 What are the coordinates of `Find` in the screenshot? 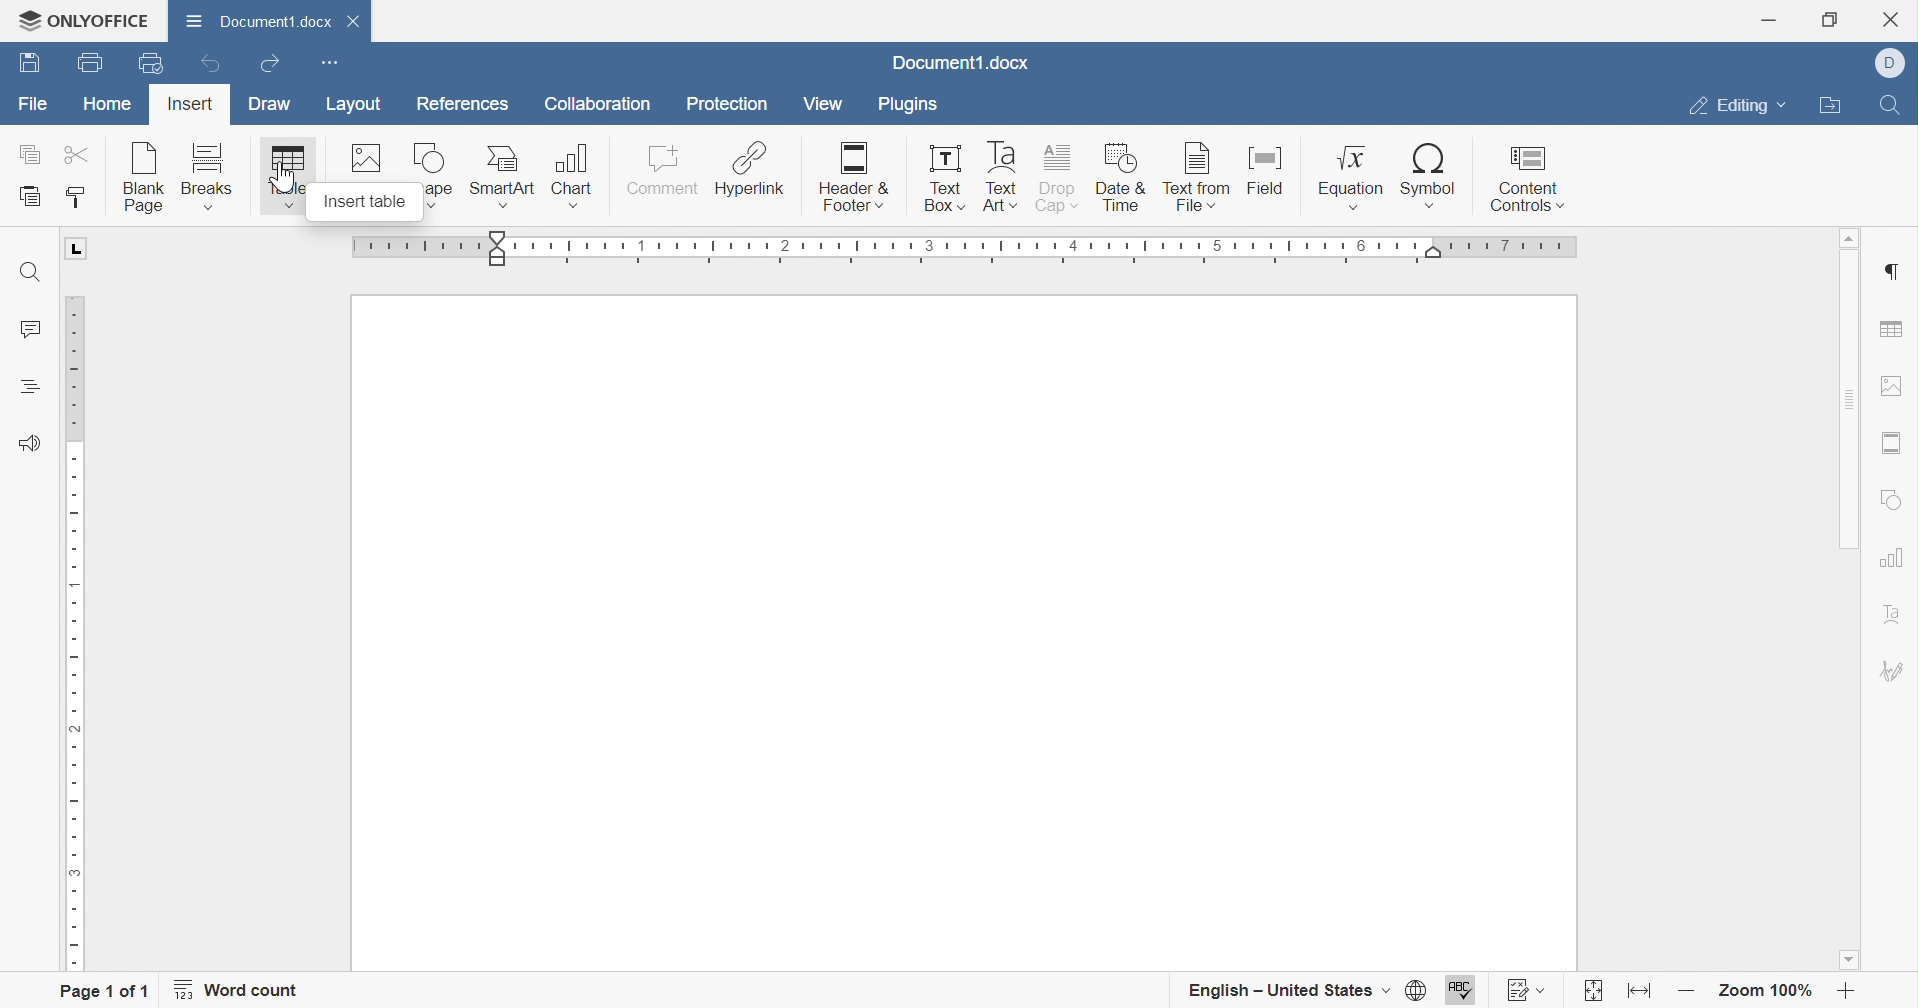 It's located at (33, 271).